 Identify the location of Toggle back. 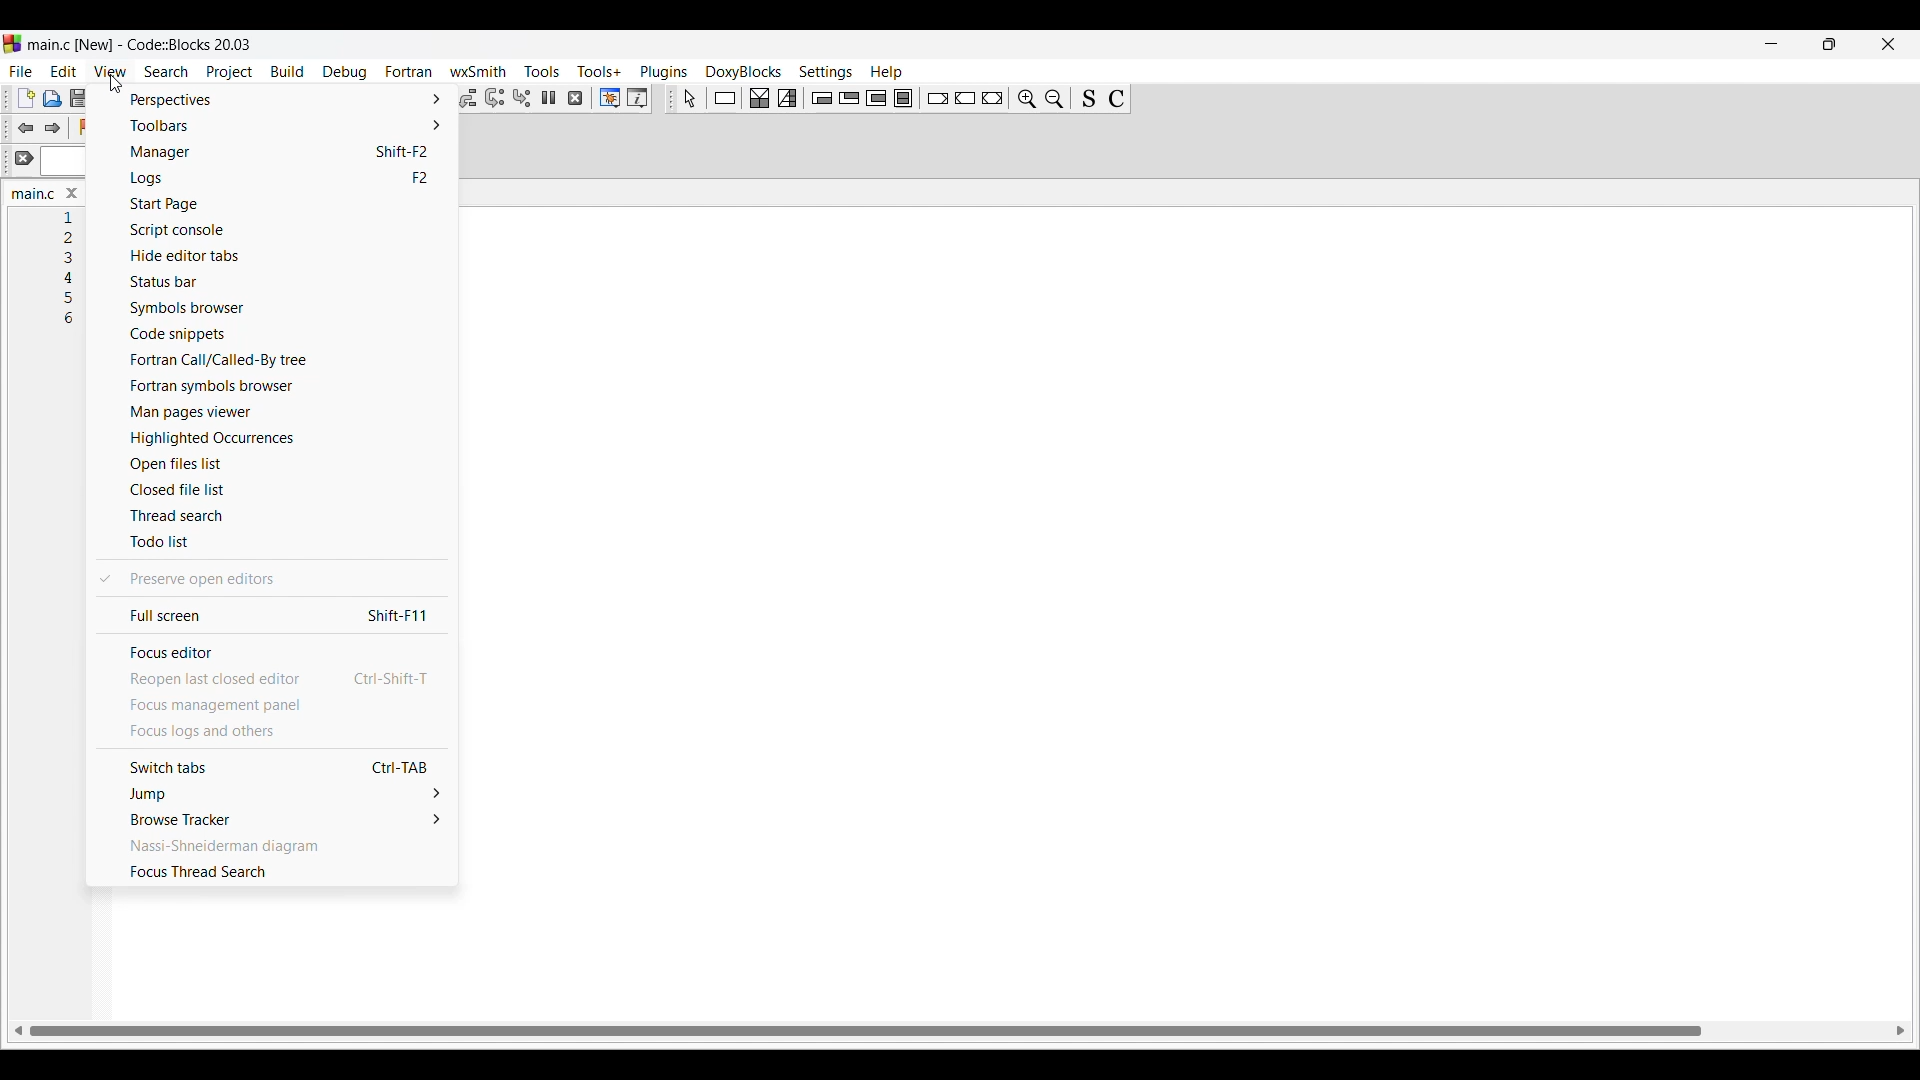
(25, 128).